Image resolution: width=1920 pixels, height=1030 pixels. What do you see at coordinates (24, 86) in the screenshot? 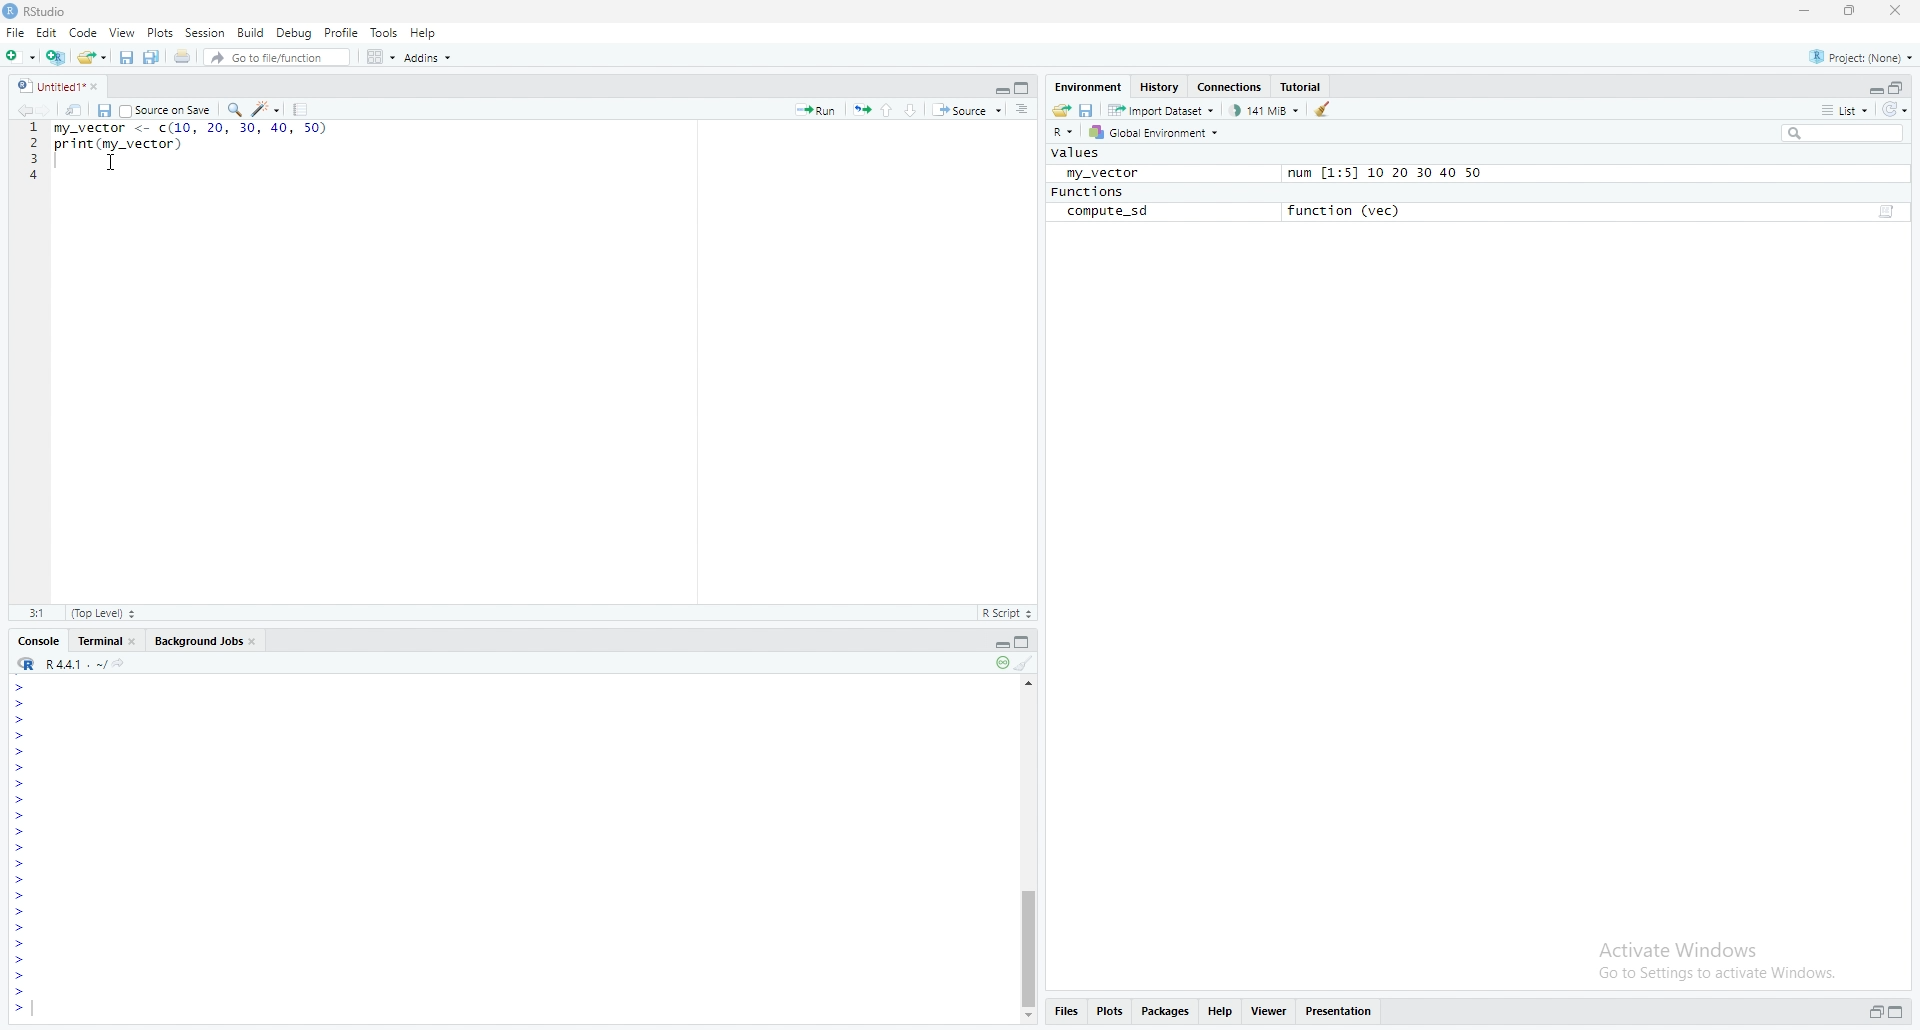
I see `RStudio logo` at bounding box center [24, 86].